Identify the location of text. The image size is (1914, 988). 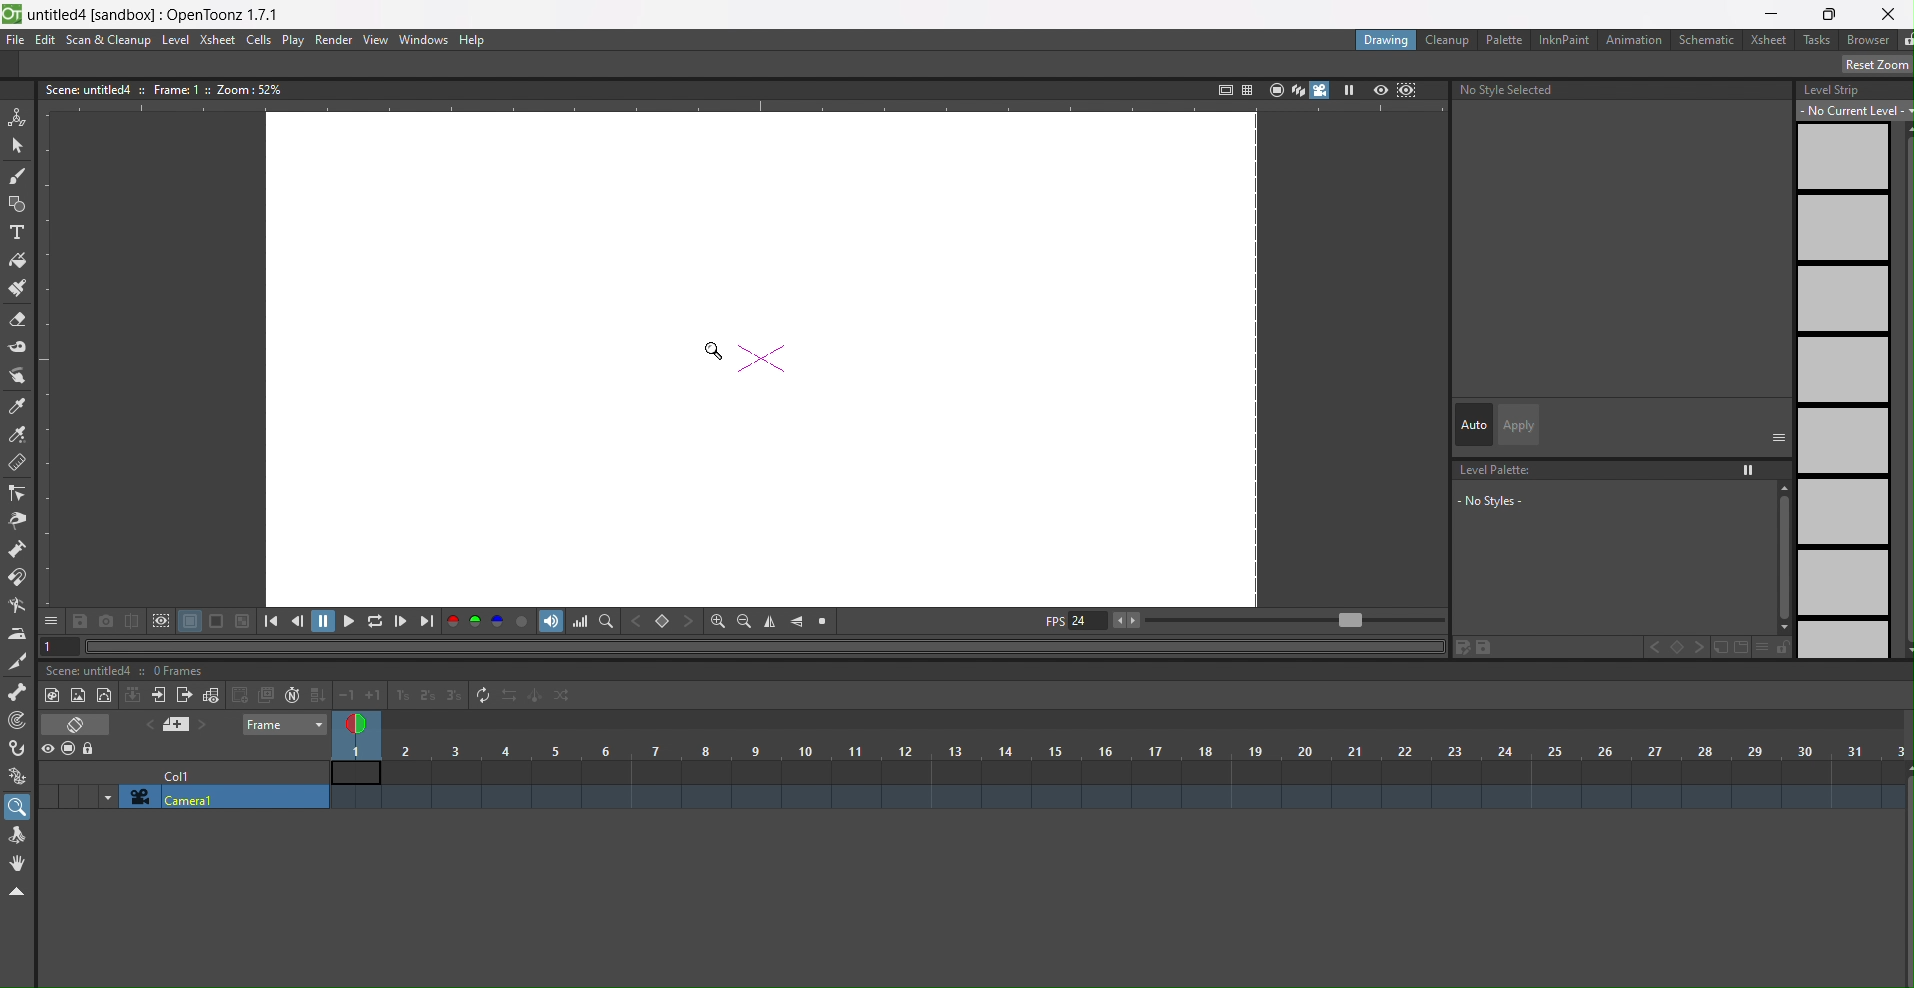
(163, 90).